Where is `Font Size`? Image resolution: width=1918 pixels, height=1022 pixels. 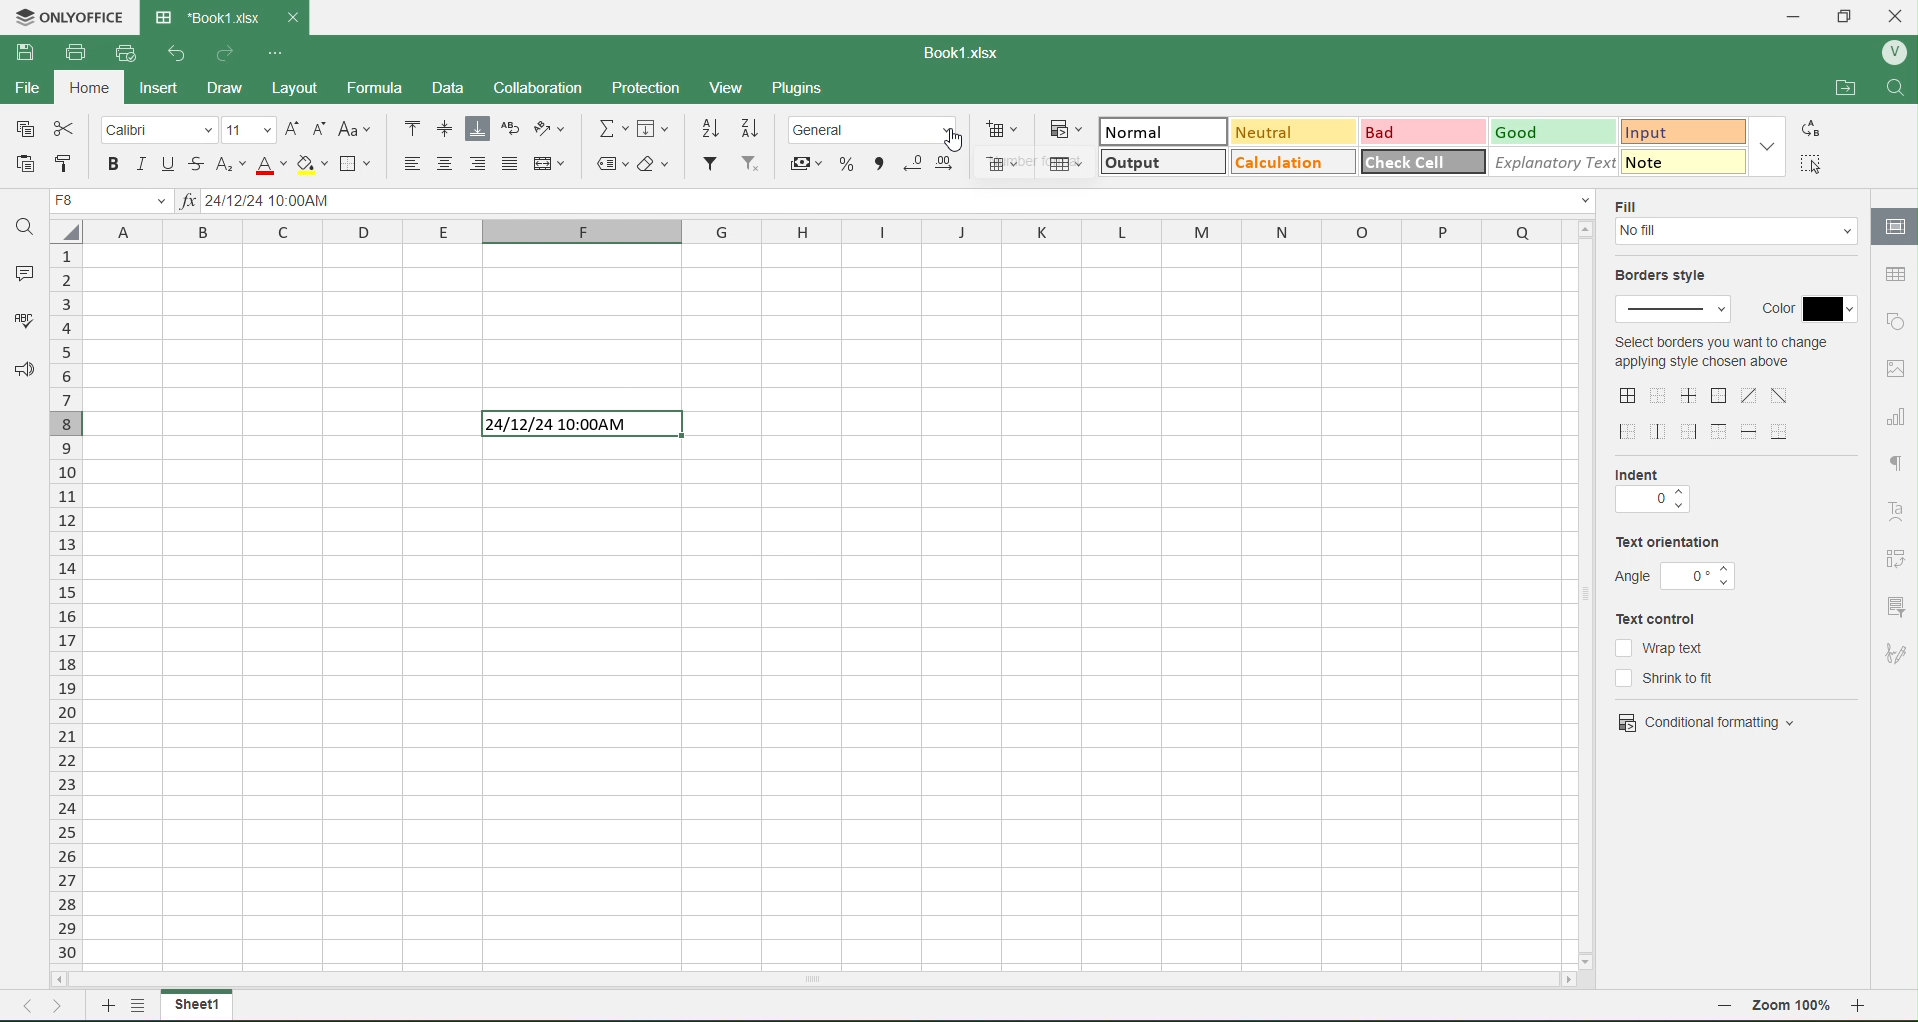
Font Size is located at coordinates (248, 128).